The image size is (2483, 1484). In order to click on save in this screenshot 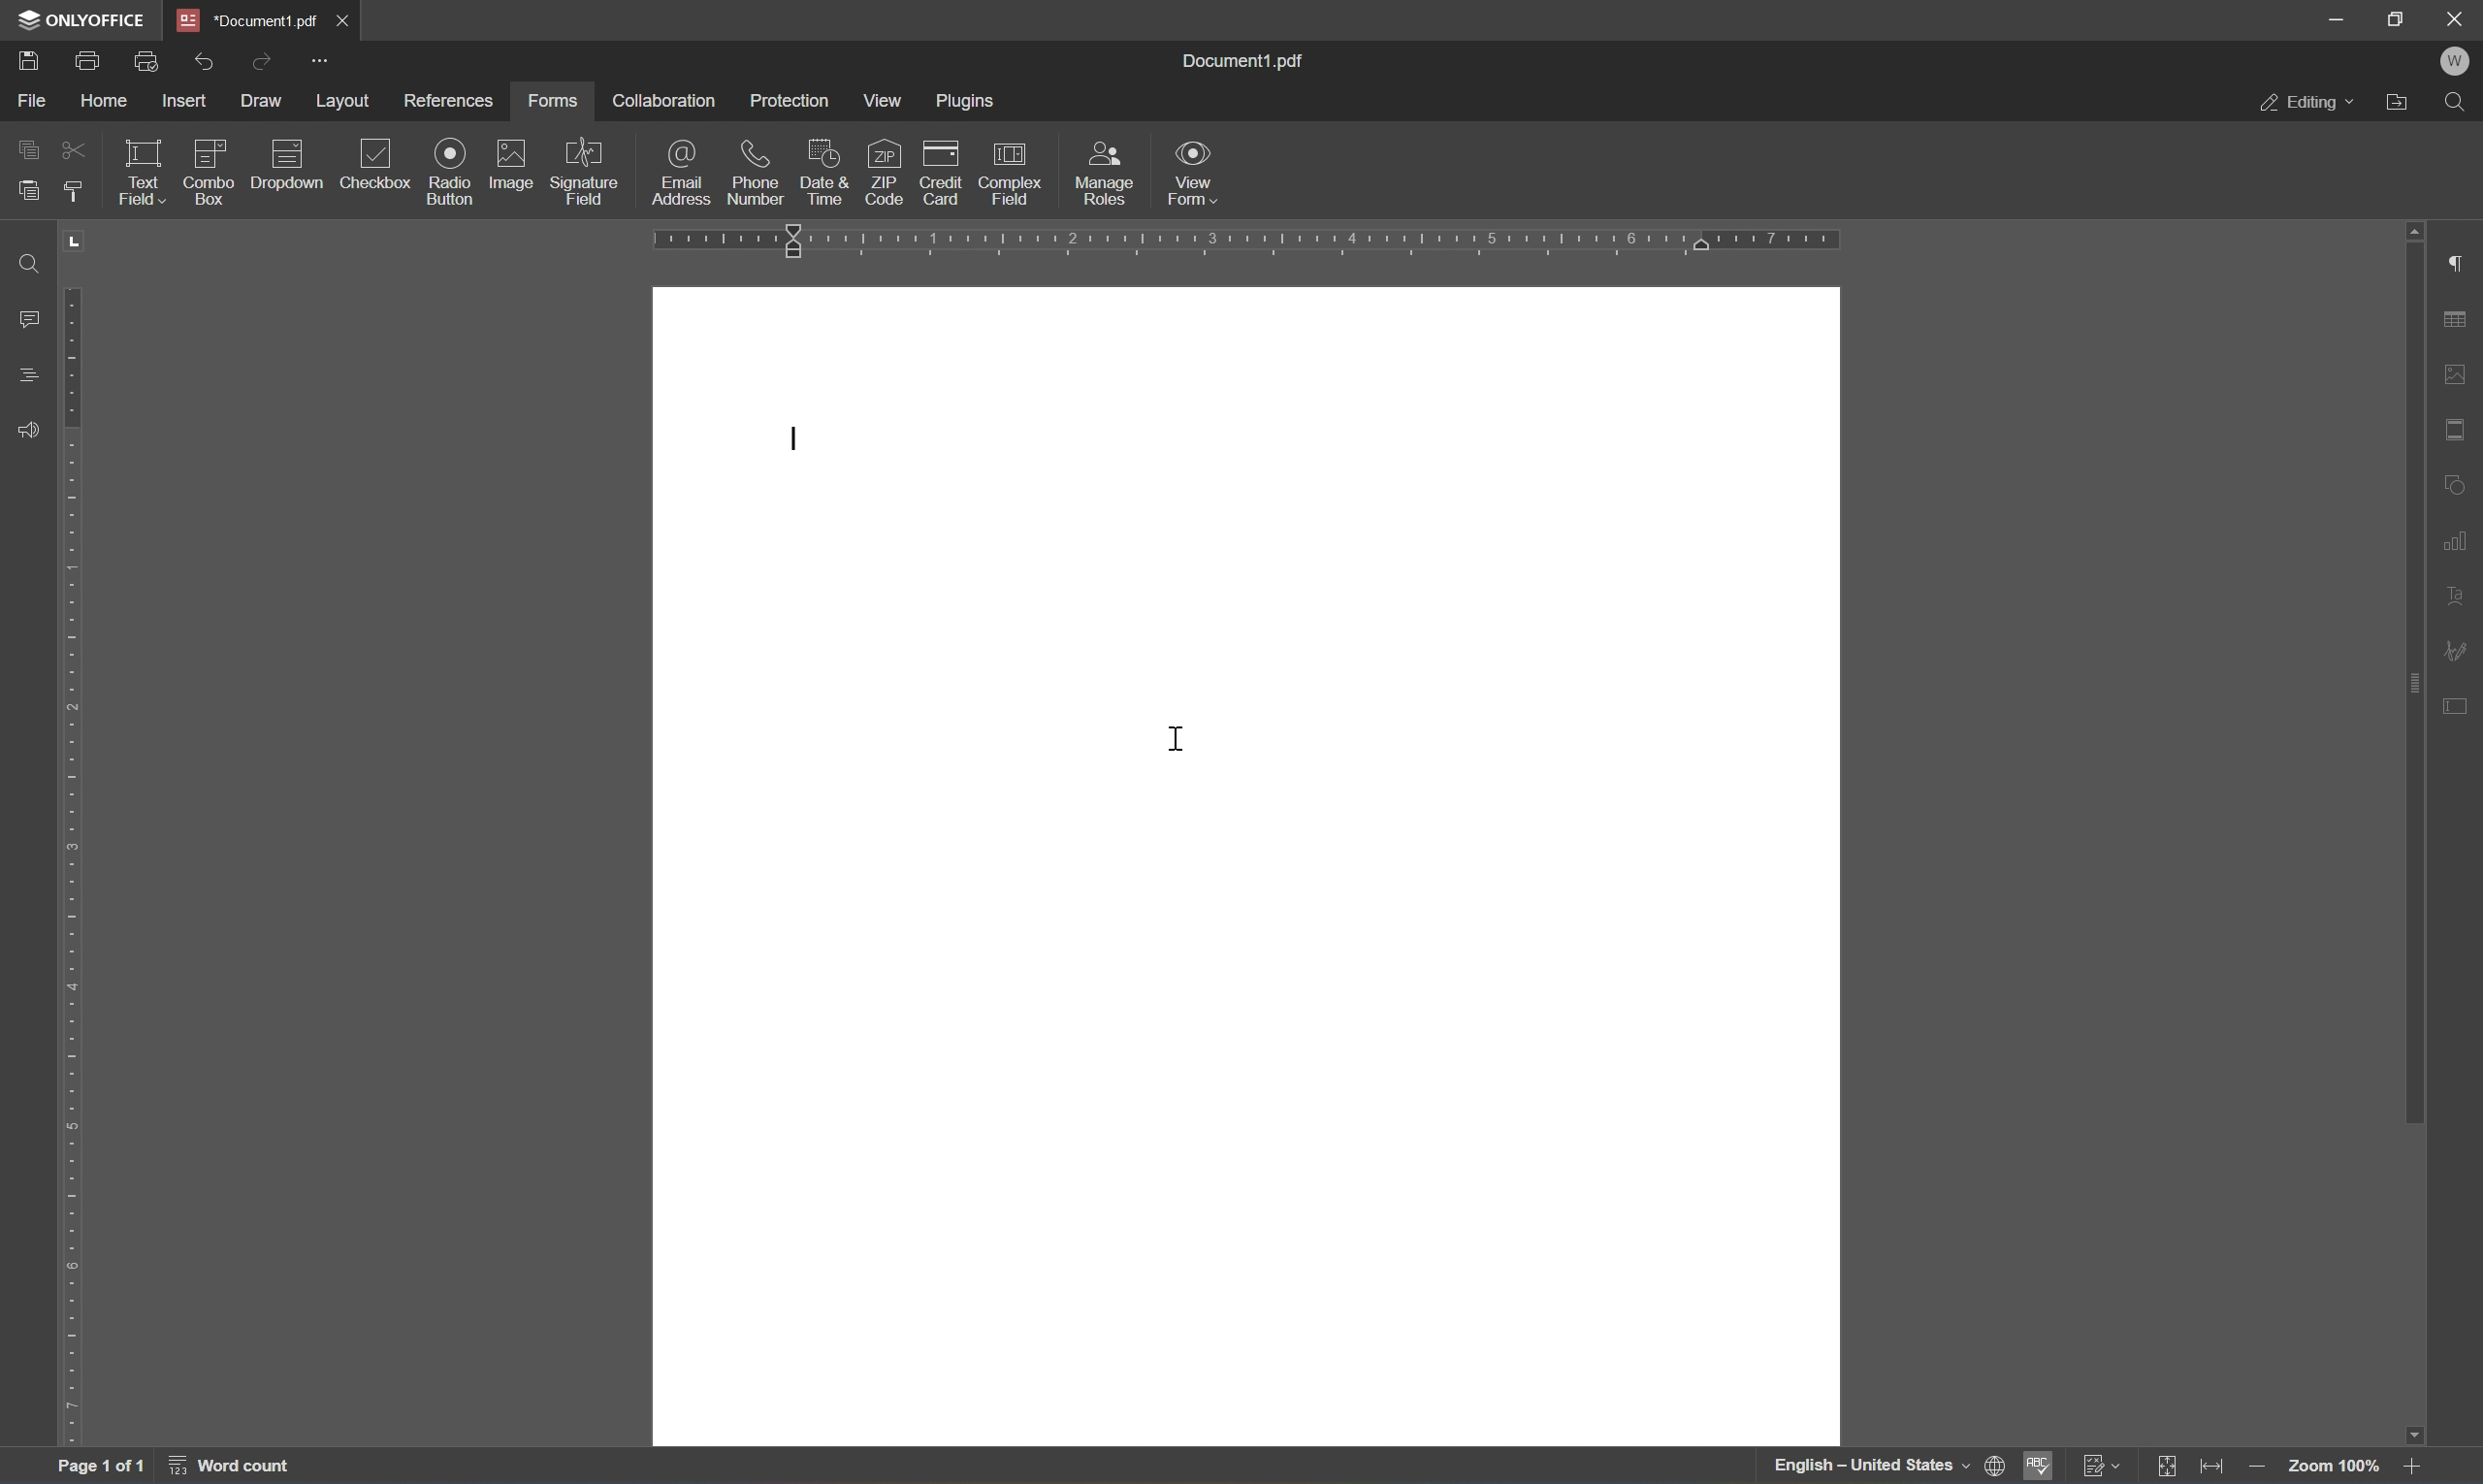, I will do `click(33, 57)`.